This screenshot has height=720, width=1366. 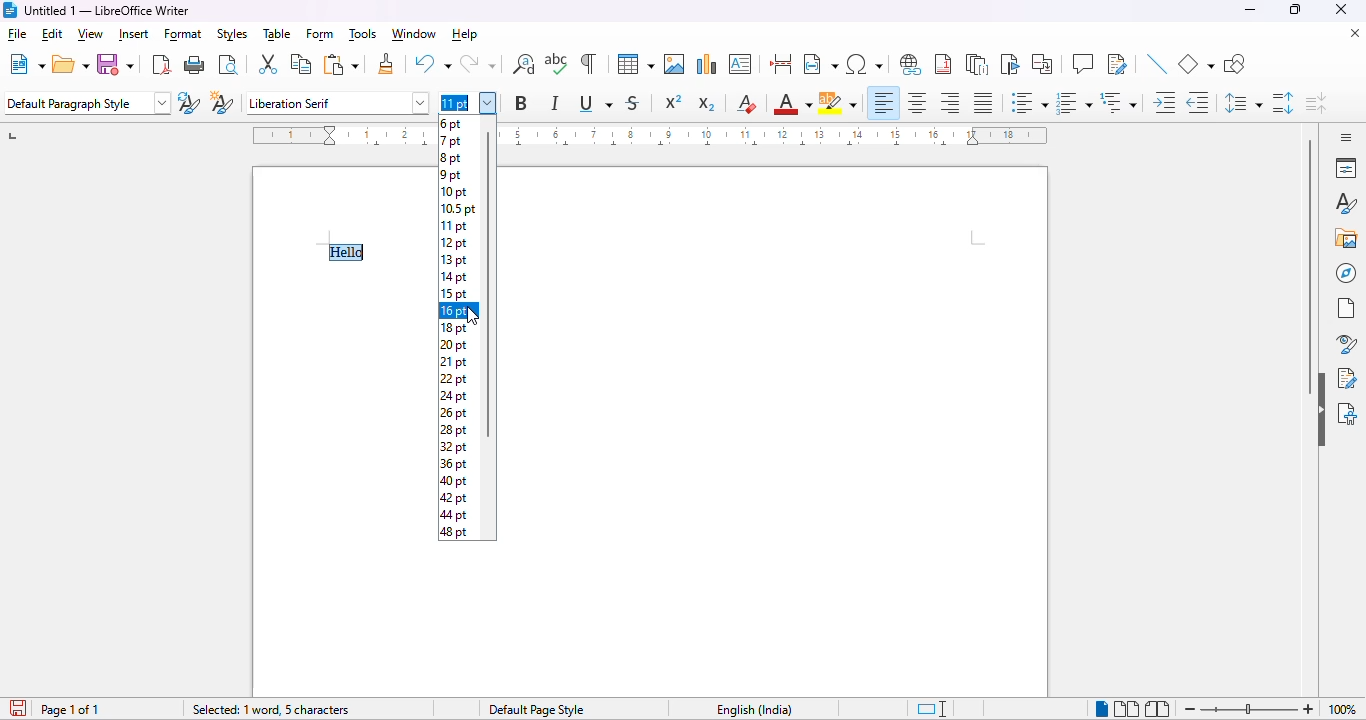 I want to click on insert page break, so click(x=782, y=64).